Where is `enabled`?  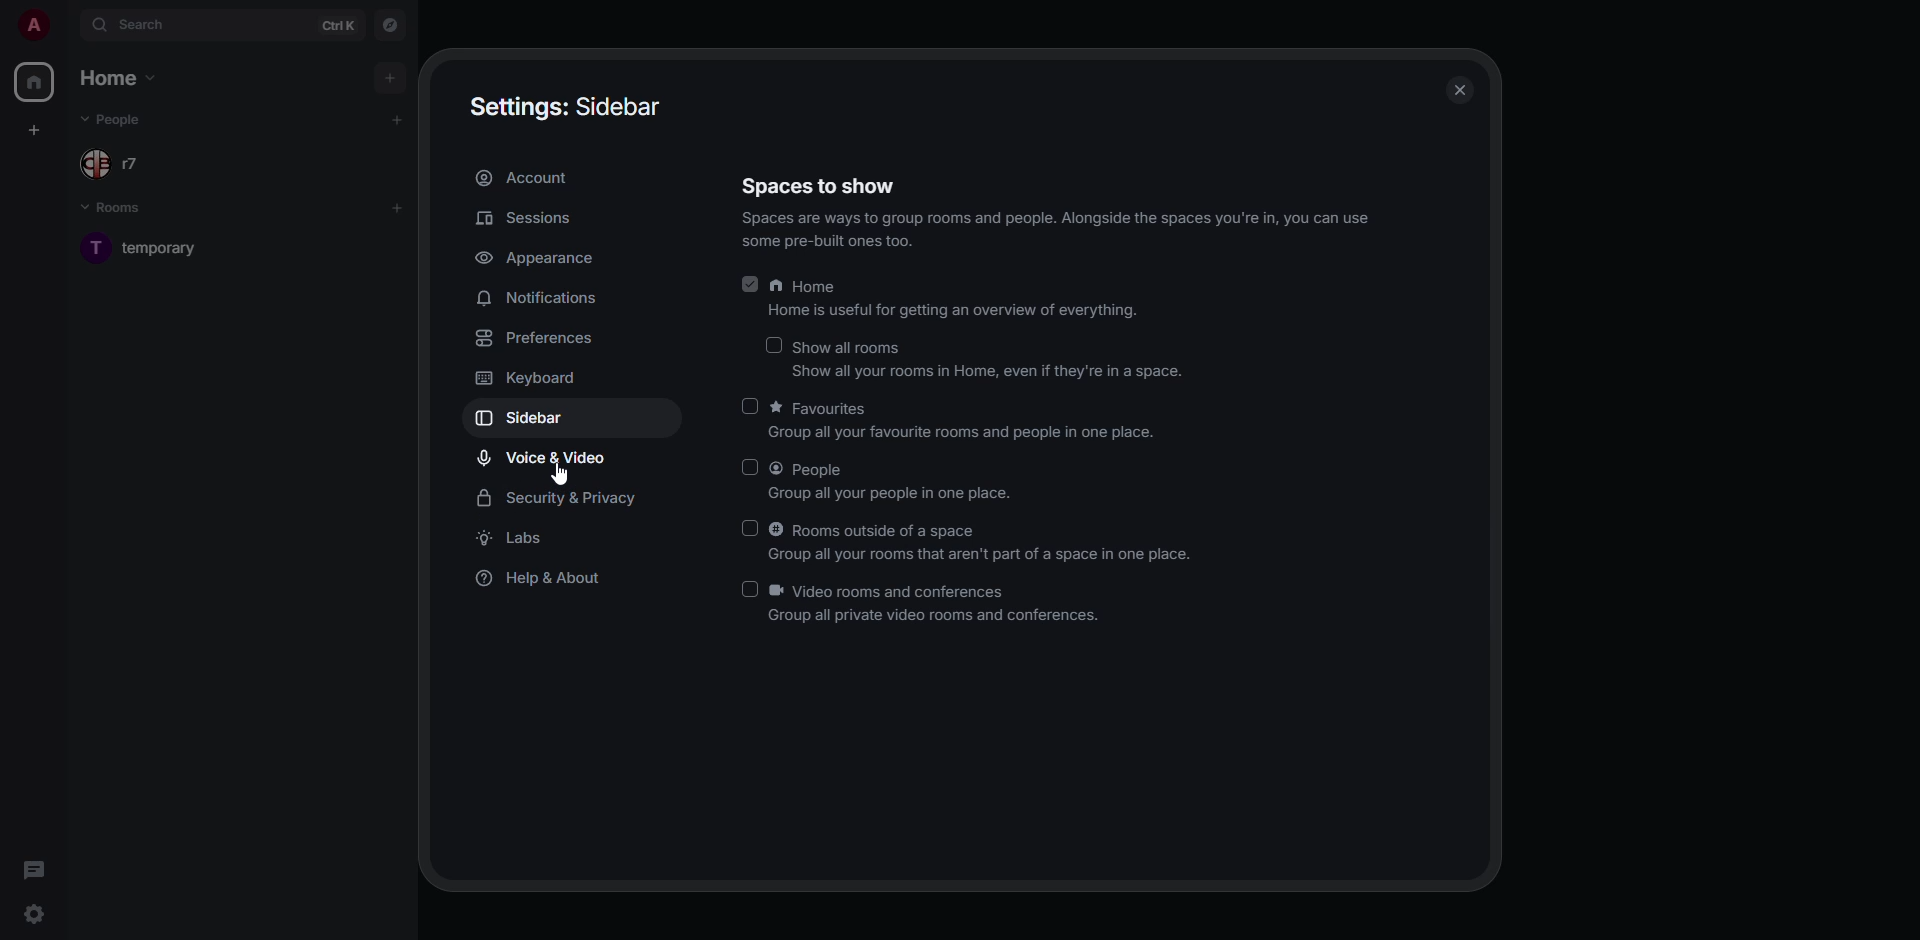 enabled is located at coordinates (750, 284).